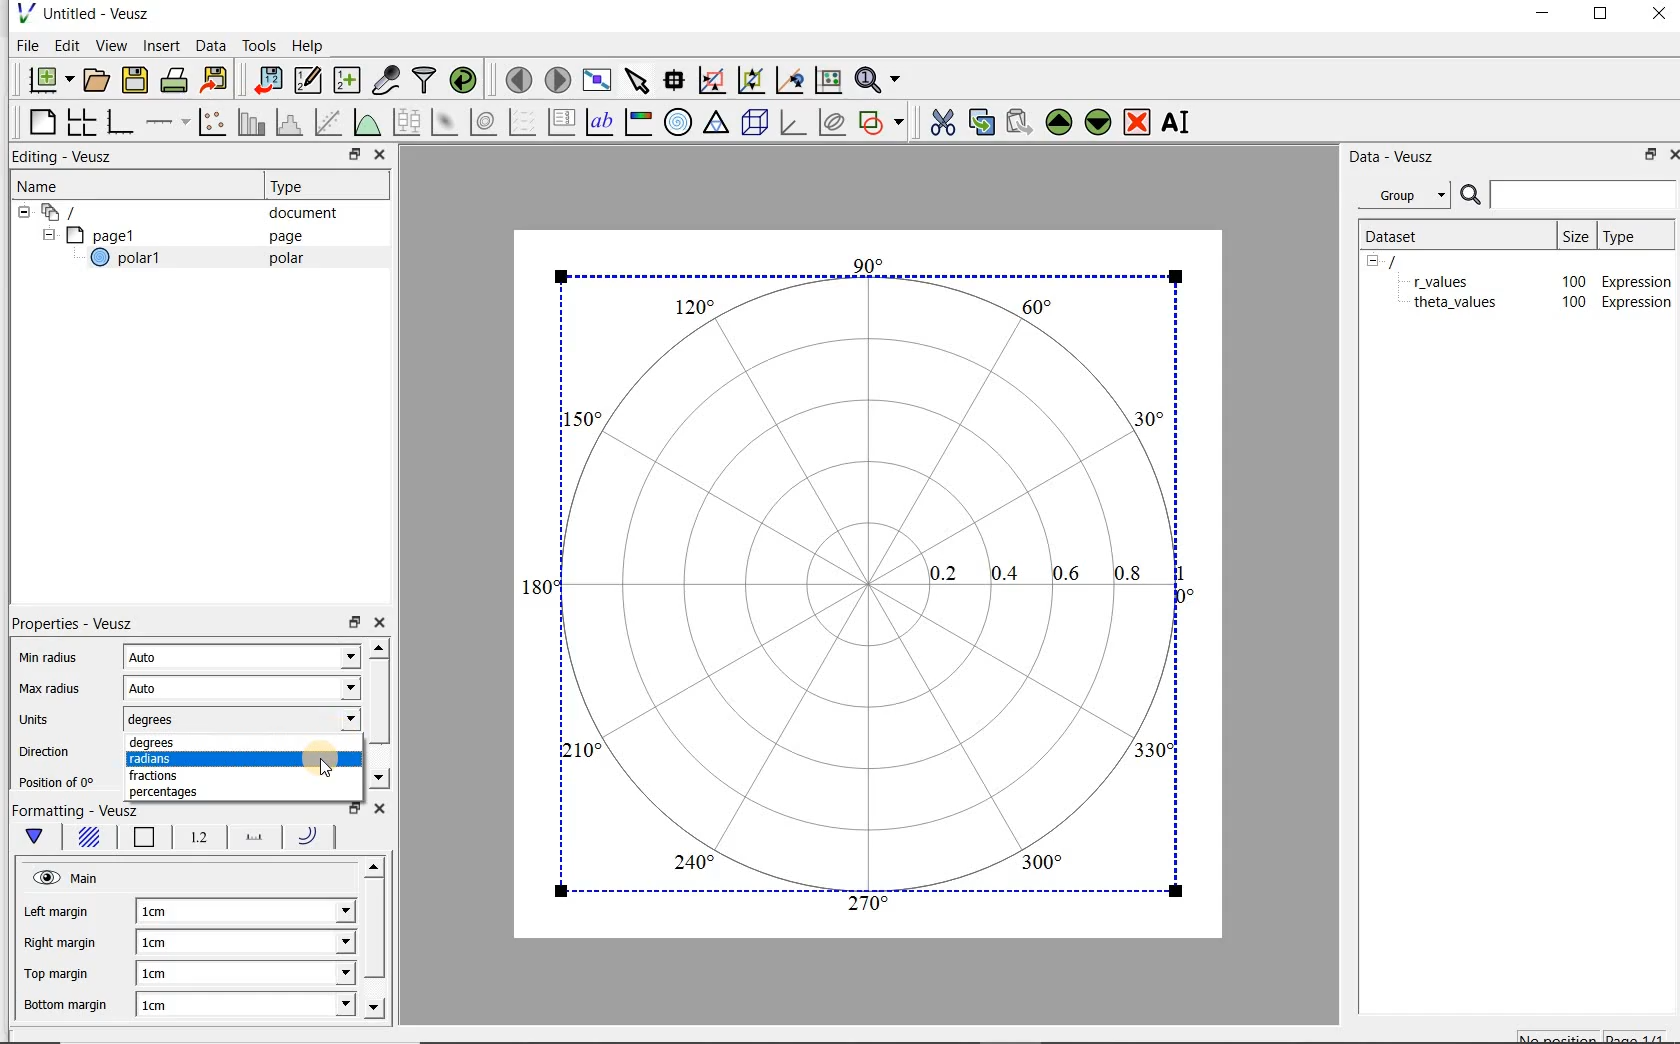 The height and width of the screenshot is (1044, 1680). What do you see at coordinates (66, 45) in the screenshot?
I see `Edit` at bounding box center [66, 45].